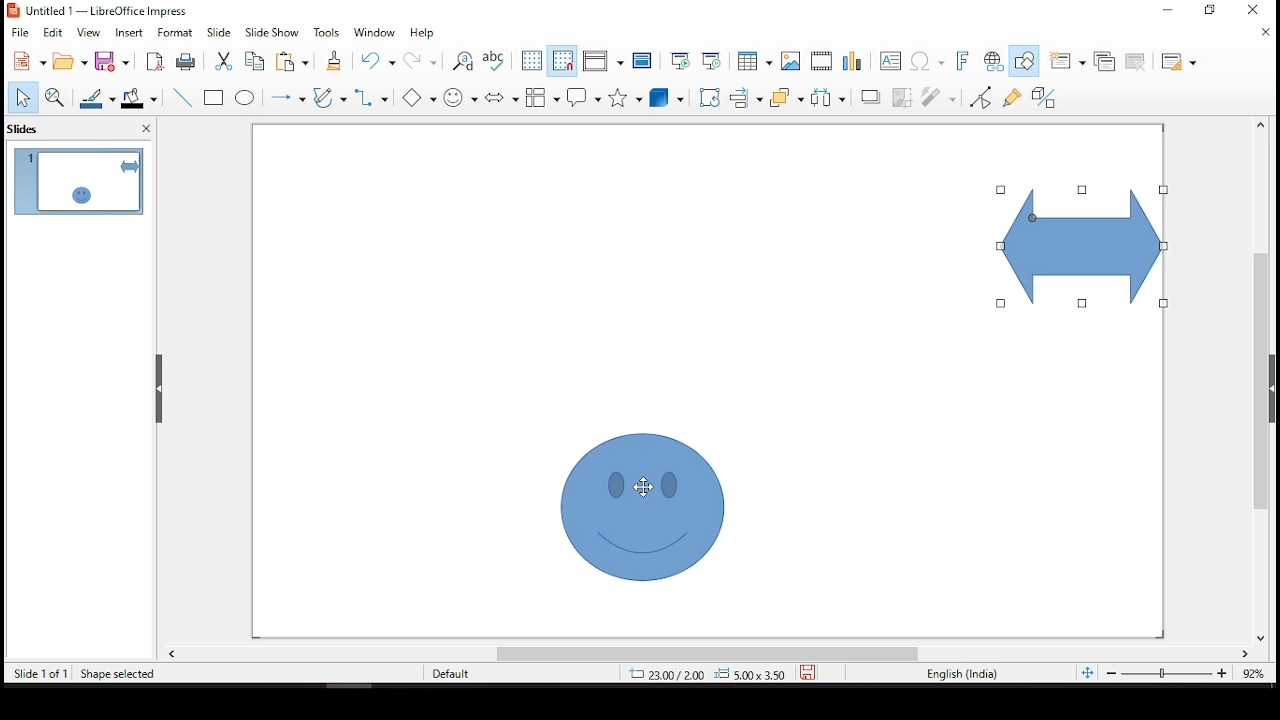  Describe the element at coordinates (371, 99) in the screenshot. I see `connectors` at that location.